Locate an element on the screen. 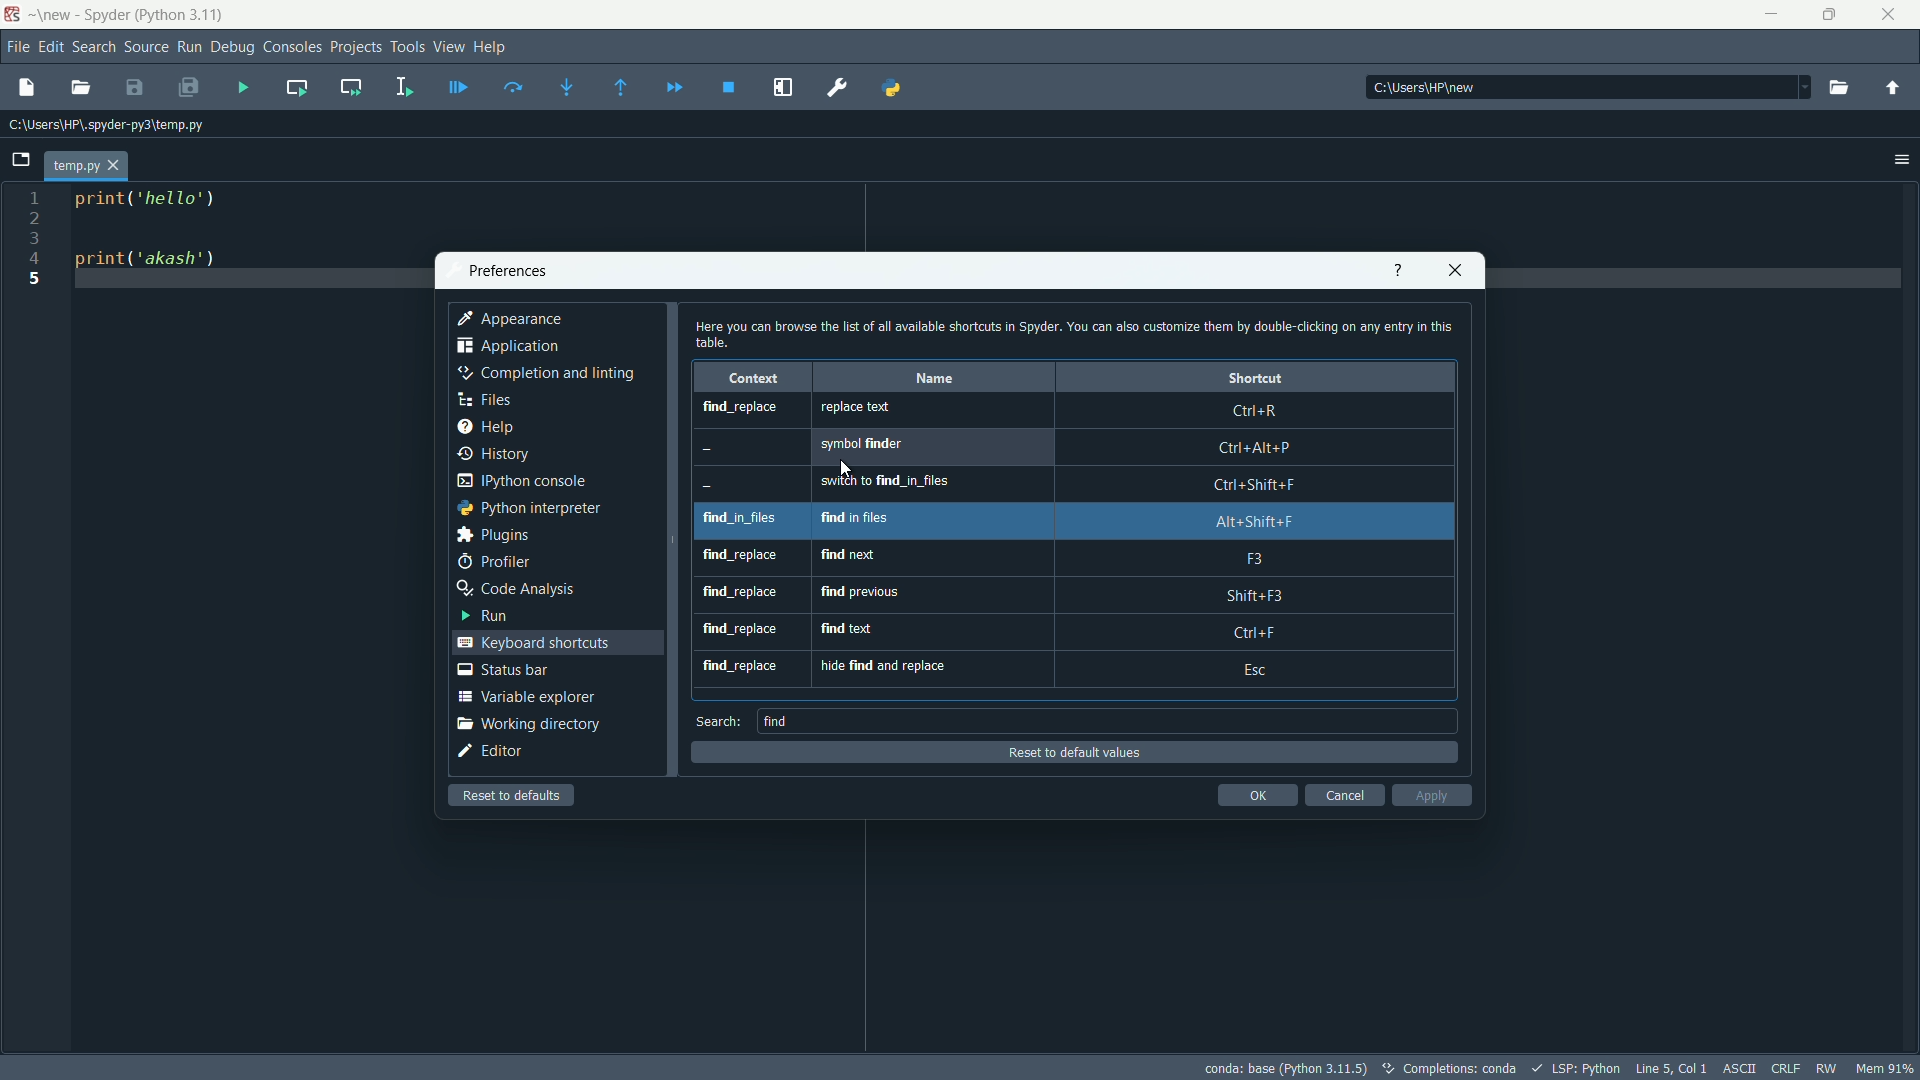 The height and width of the screenshot is (1080, 1920). editor is located at coordinates (495, 752).